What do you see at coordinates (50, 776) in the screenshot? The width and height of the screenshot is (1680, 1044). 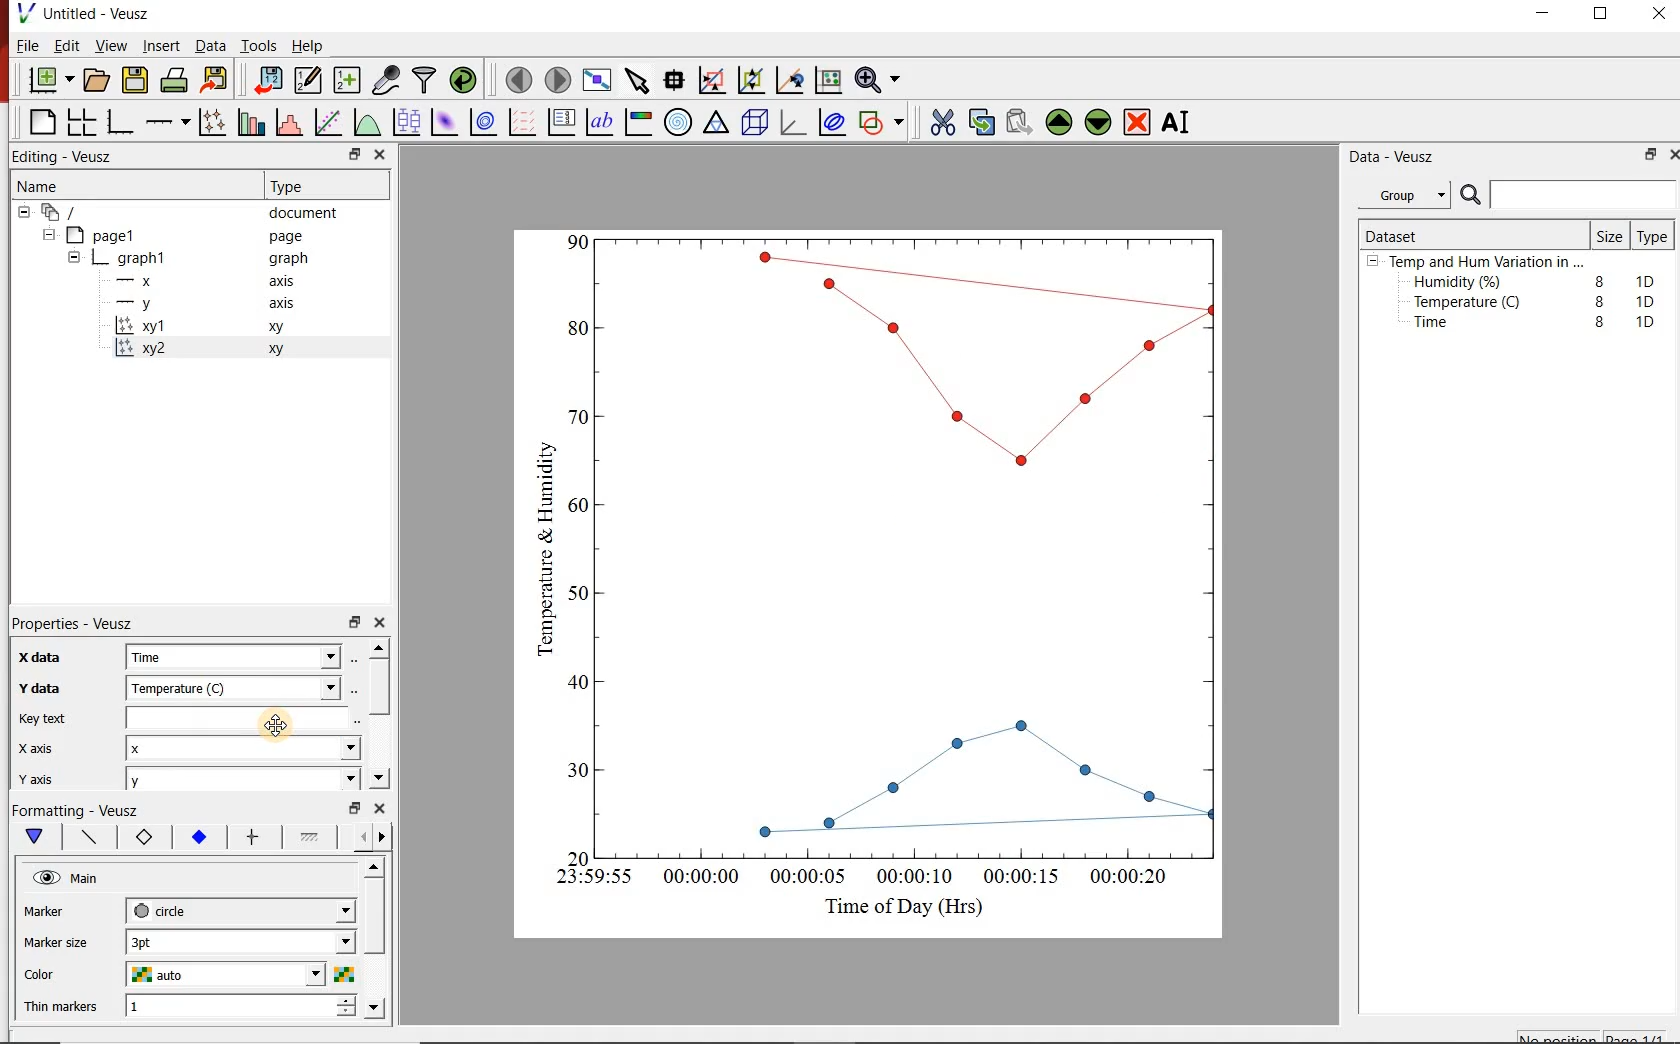 I see `y axis` at bounding box center [50, 776].